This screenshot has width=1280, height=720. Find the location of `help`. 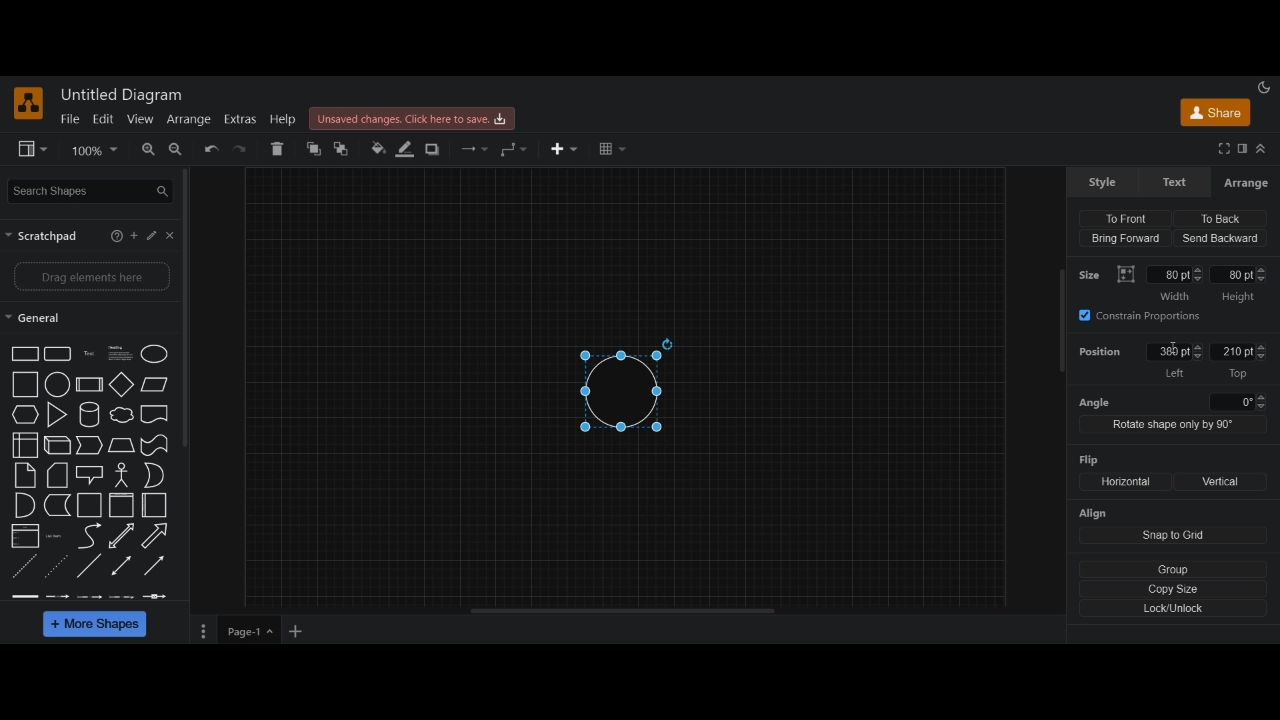

help is located at coordinates (114, 236).